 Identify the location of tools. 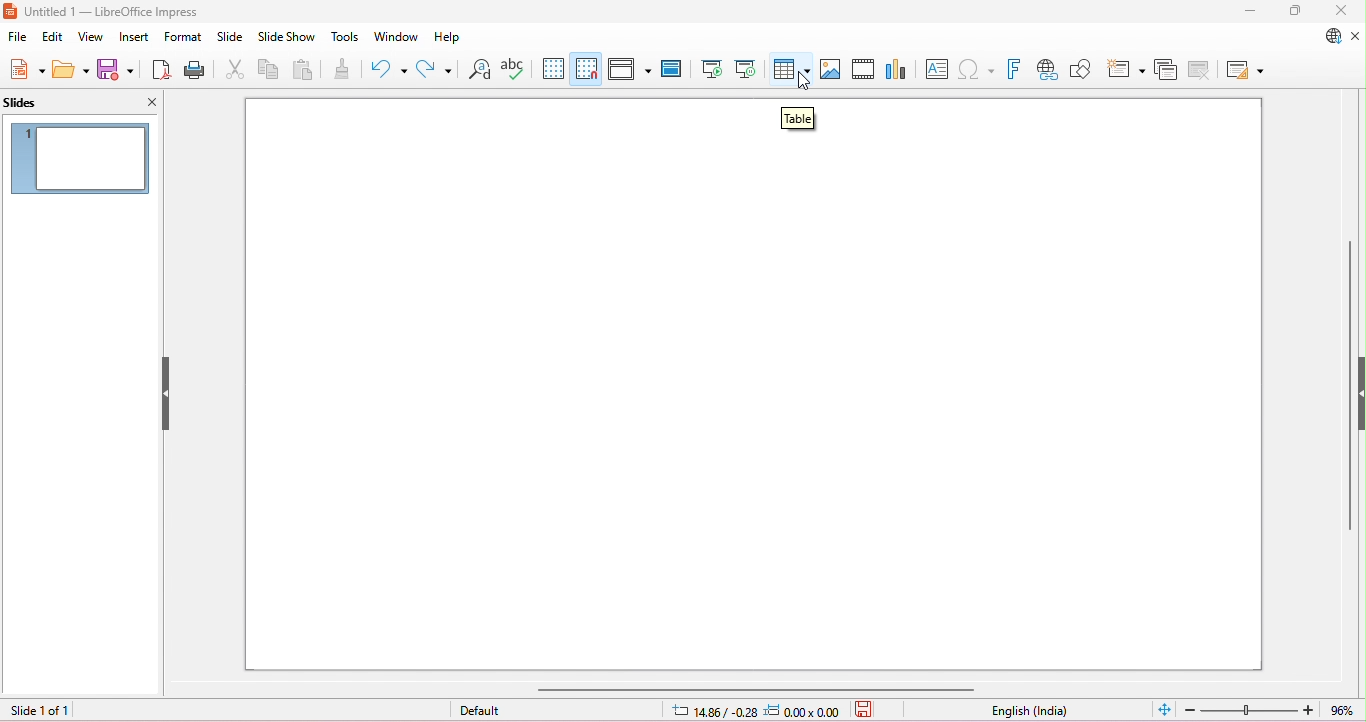
(345, 38).